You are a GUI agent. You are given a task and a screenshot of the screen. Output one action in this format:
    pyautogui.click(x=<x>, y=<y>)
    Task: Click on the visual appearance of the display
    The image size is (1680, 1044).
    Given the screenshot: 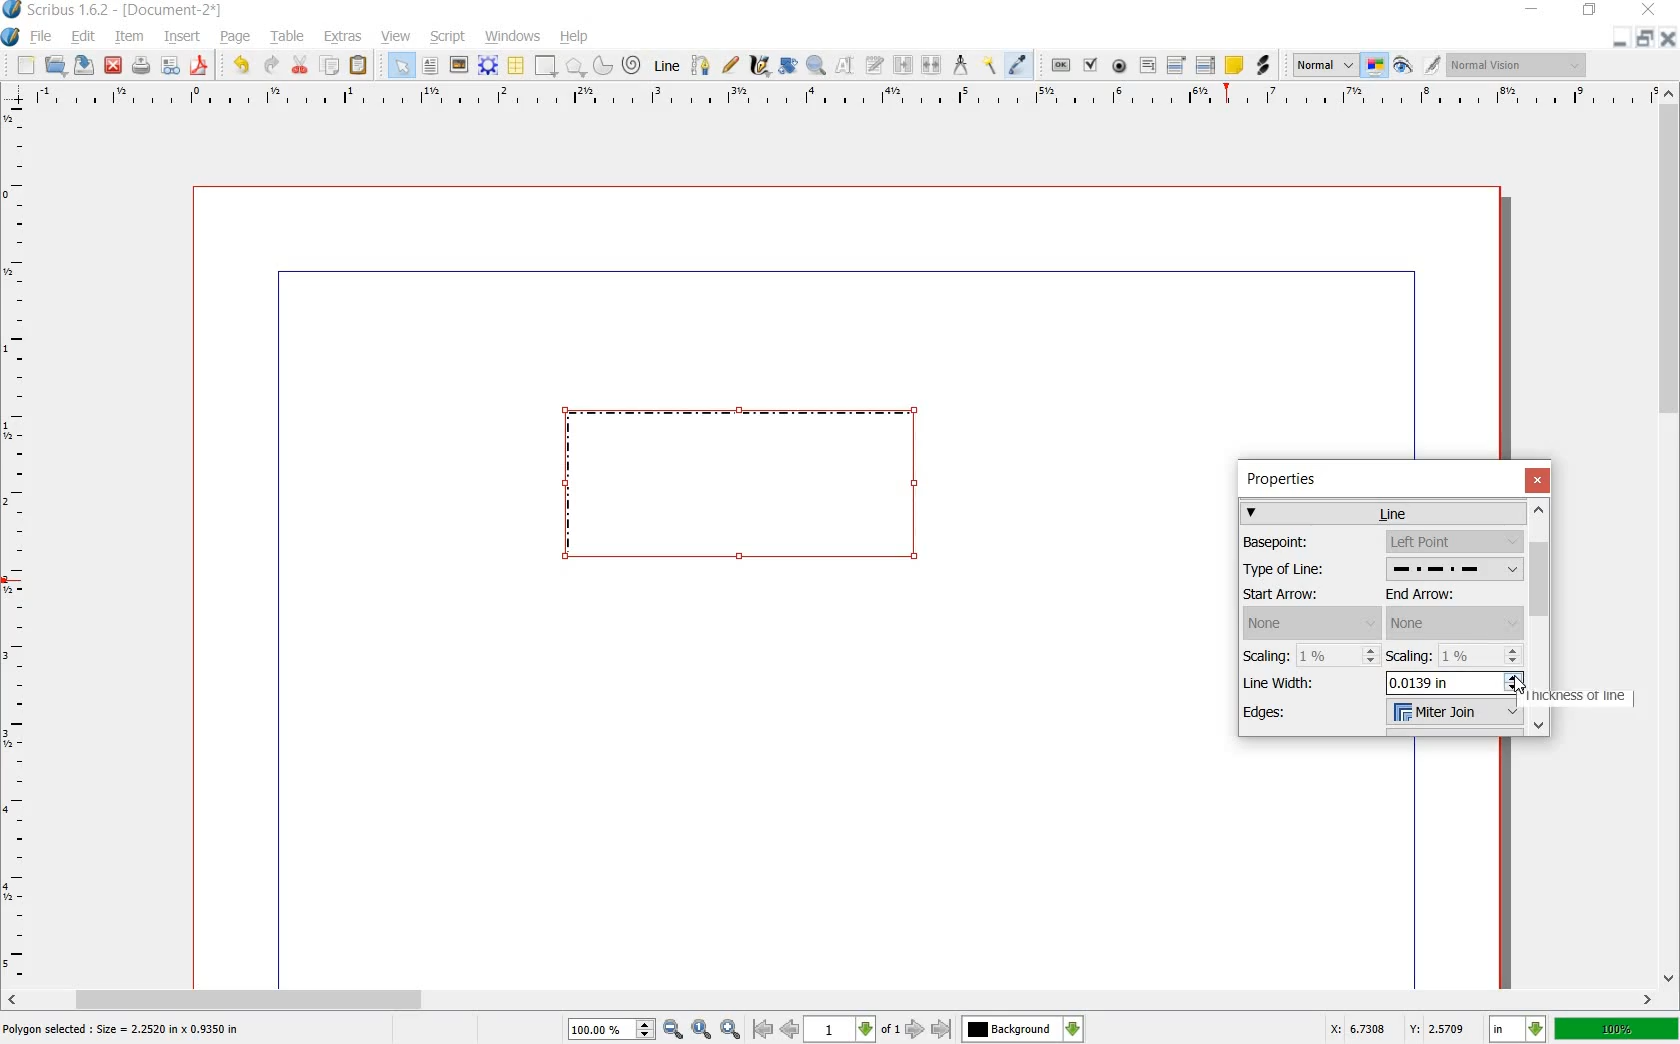 What is the action you would take?
    pyautogui.click(x=1515, y=65)
    